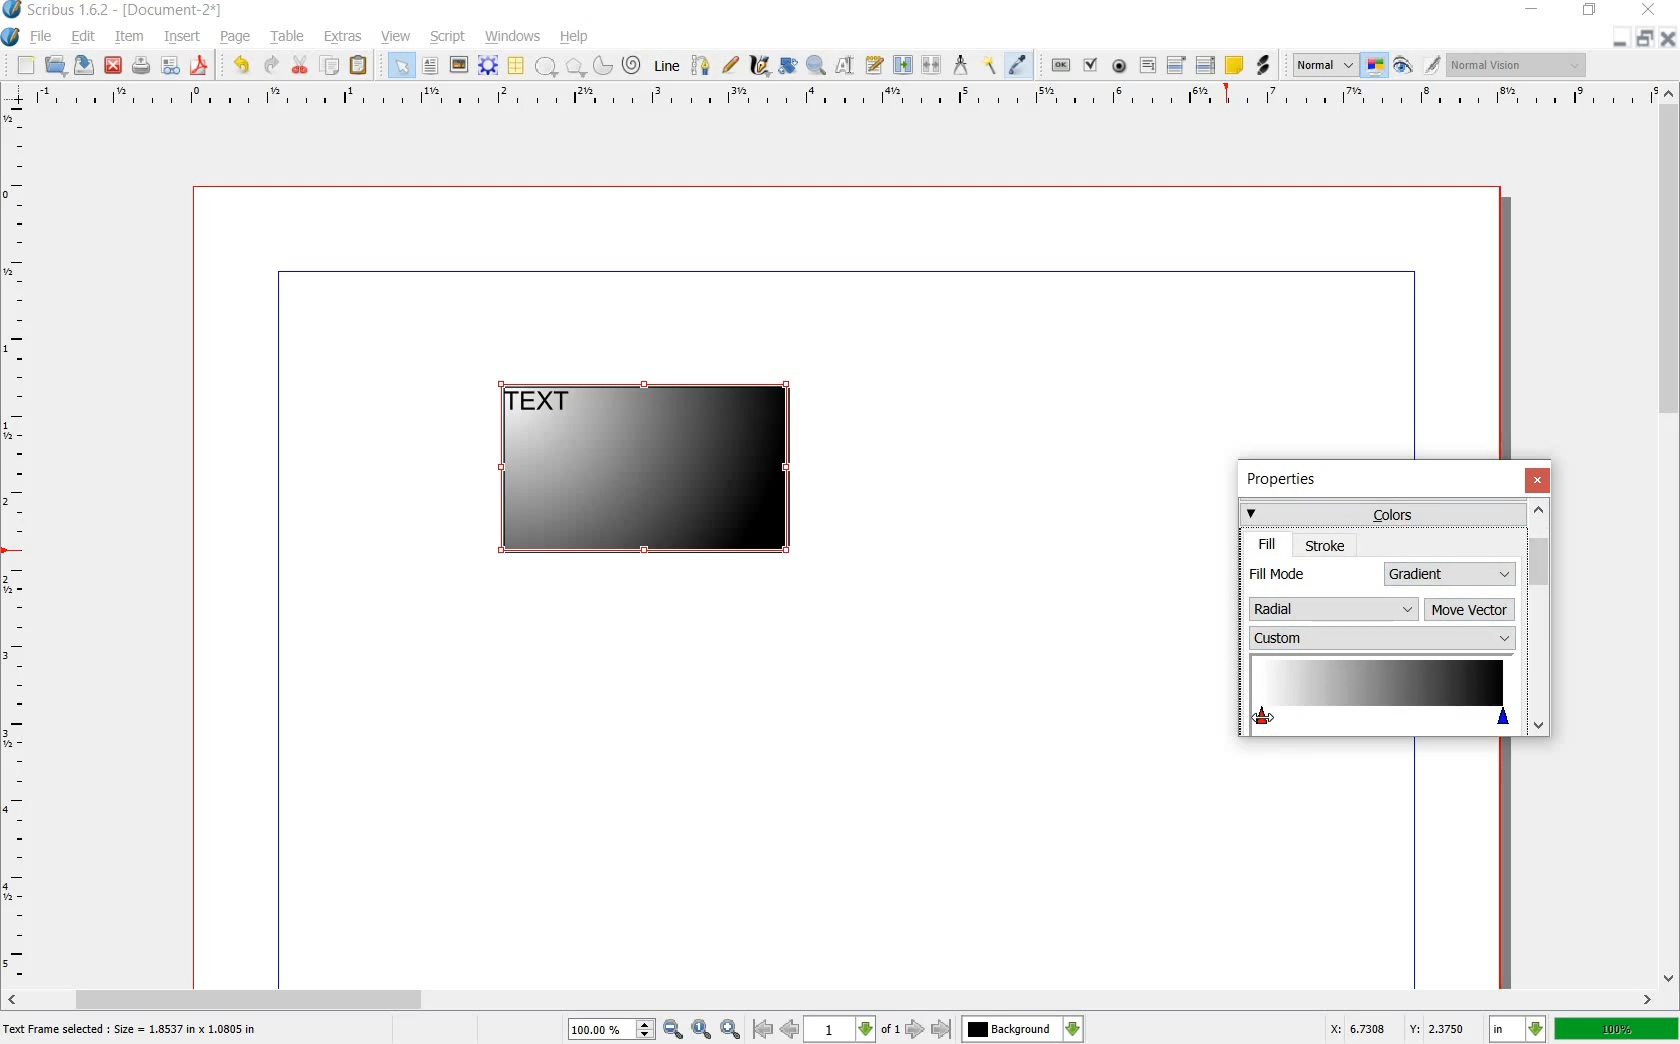 The width and height of the screenshot is (1680, 1044). Describe the element at coordinates (1090, 65) in the screenshot. I see `pdf check box` at that location.